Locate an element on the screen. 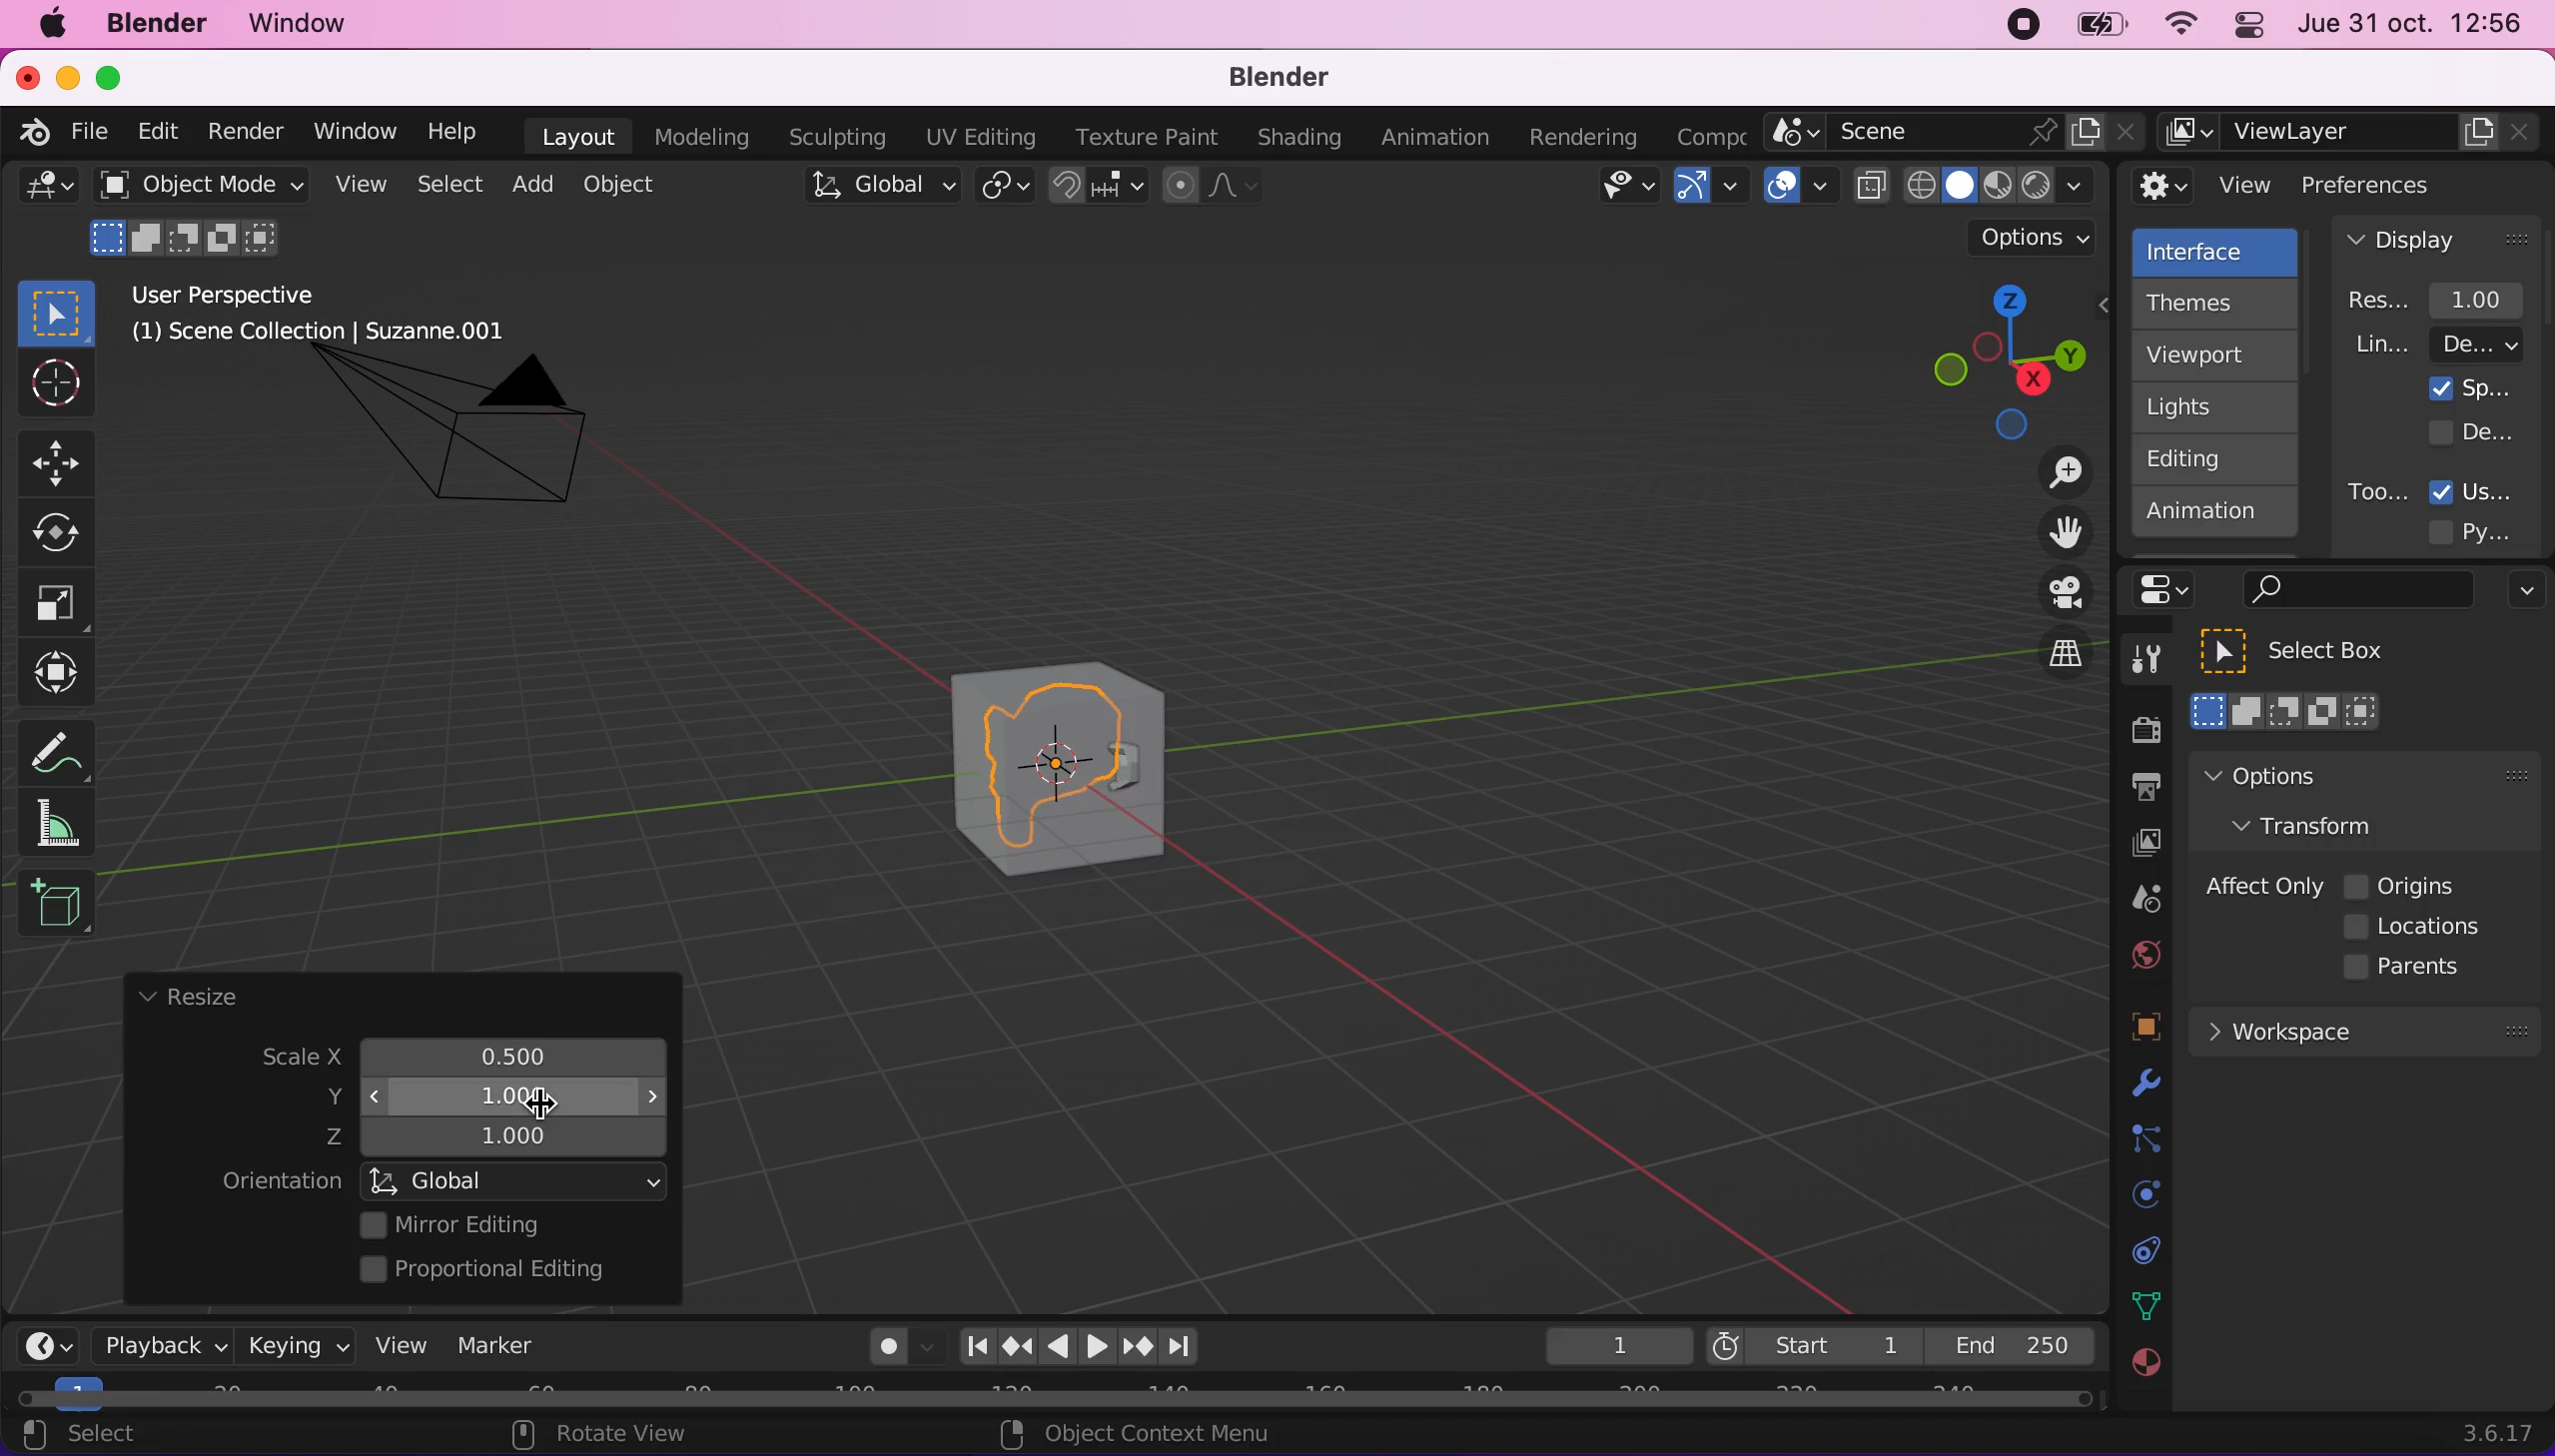  select is located at coordinates (448, 186).